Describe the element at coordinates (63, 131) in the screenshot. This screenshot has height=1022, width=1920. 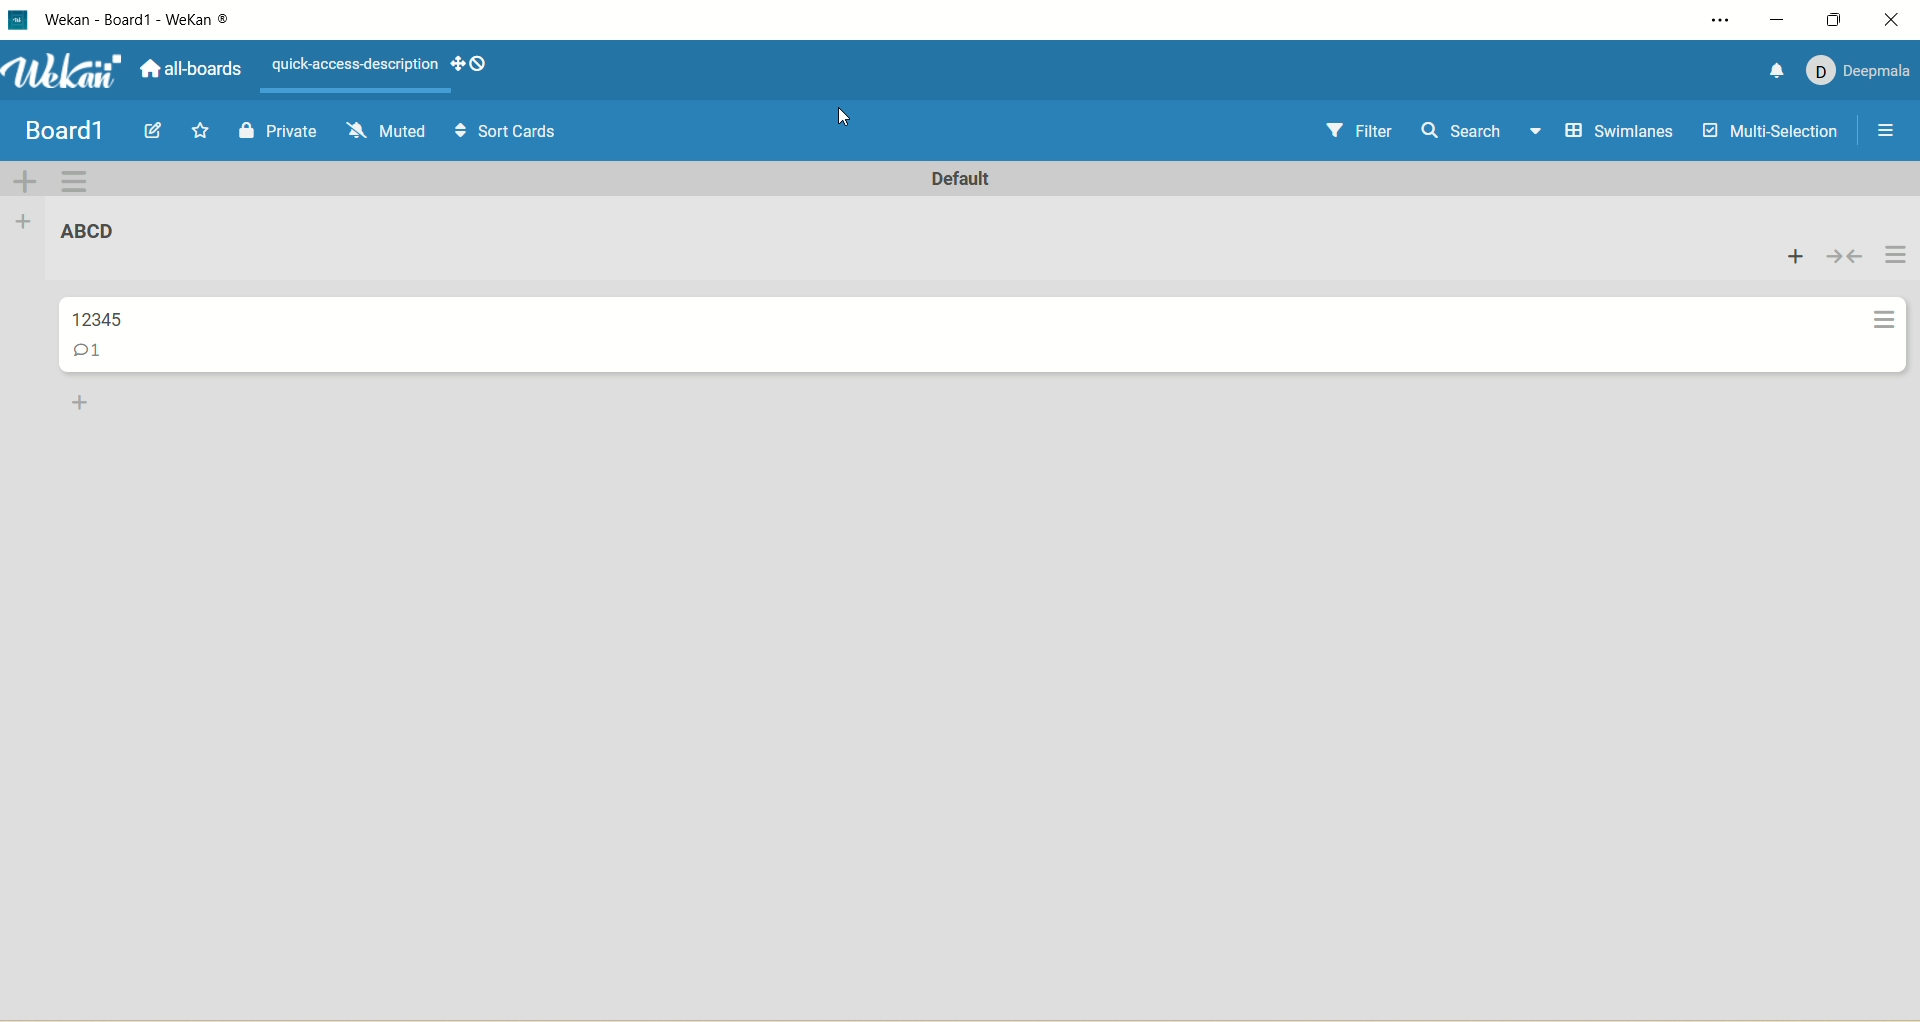
I see `title` at that location.